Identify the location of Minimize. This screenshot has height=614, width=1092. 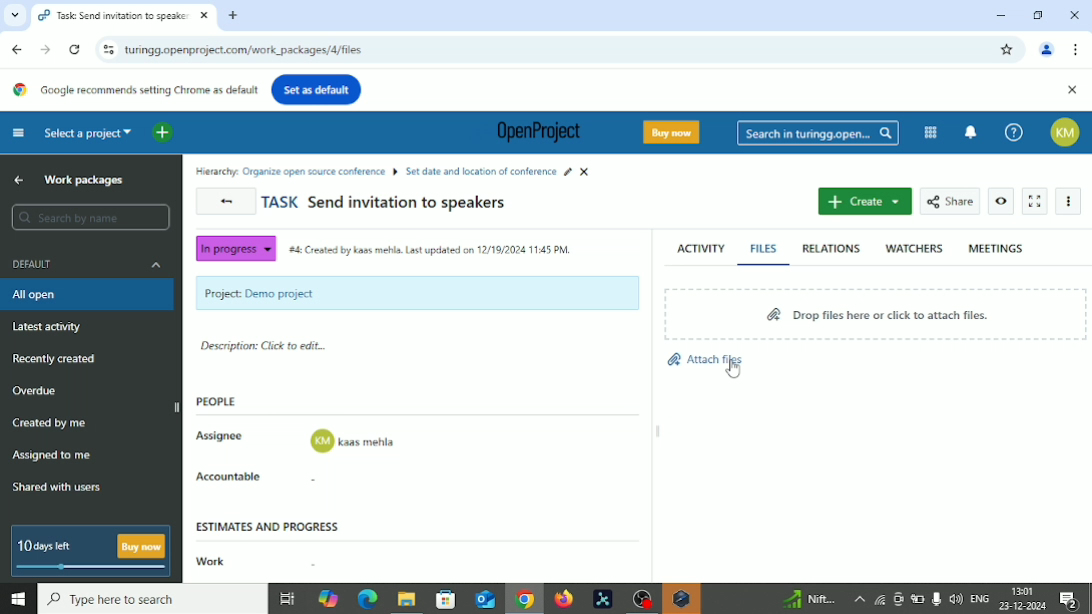
(999, 15).